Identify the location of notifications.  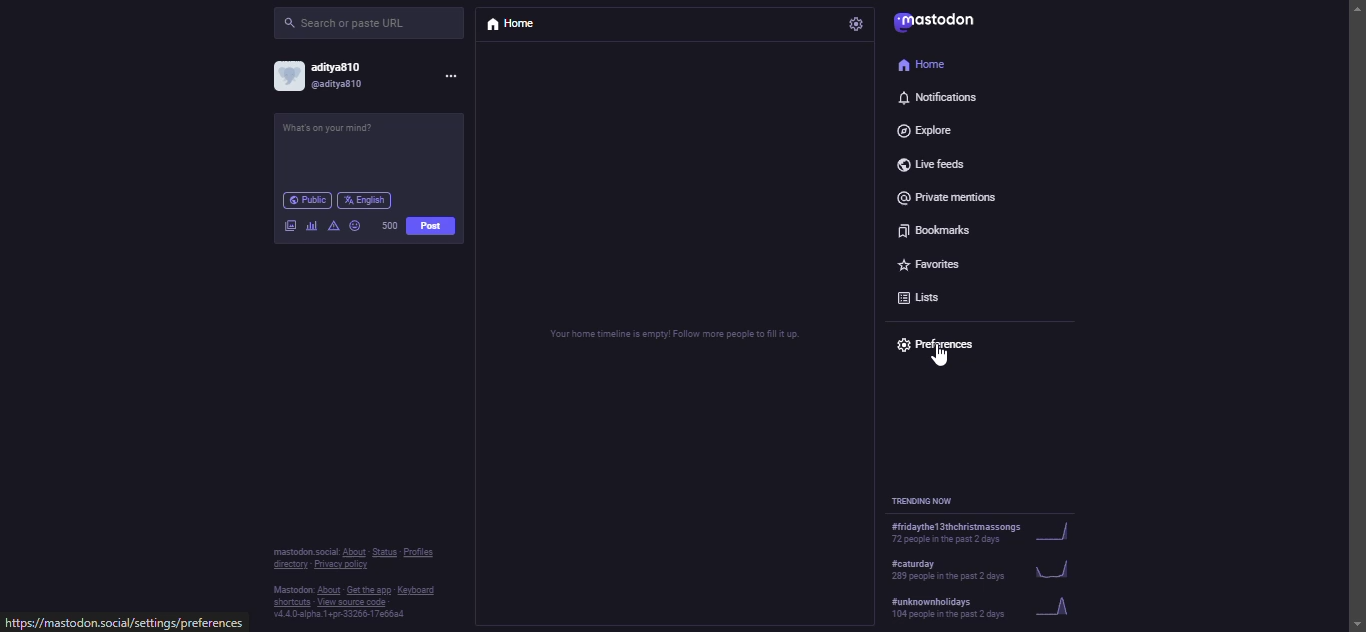
(934, 98).